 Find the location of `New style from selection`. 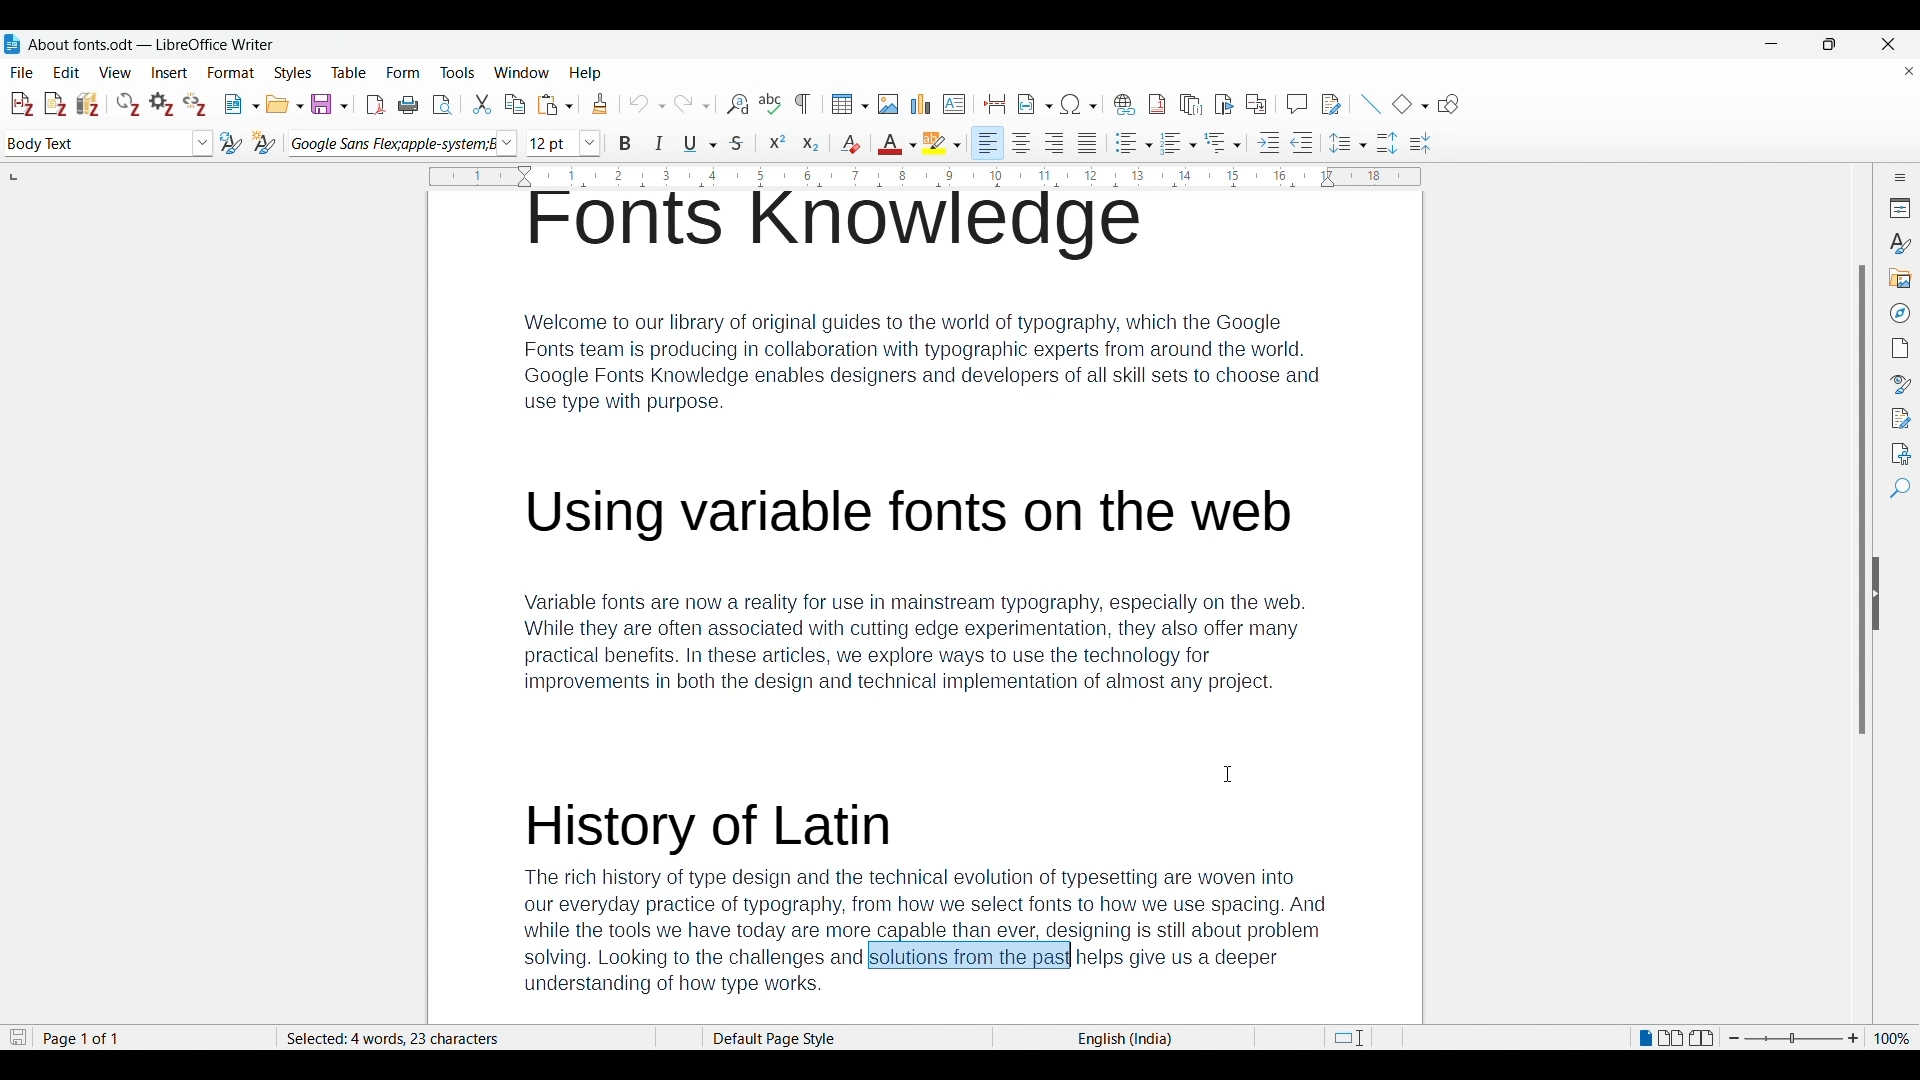

New style from selection is located at coordinates (265, 143).